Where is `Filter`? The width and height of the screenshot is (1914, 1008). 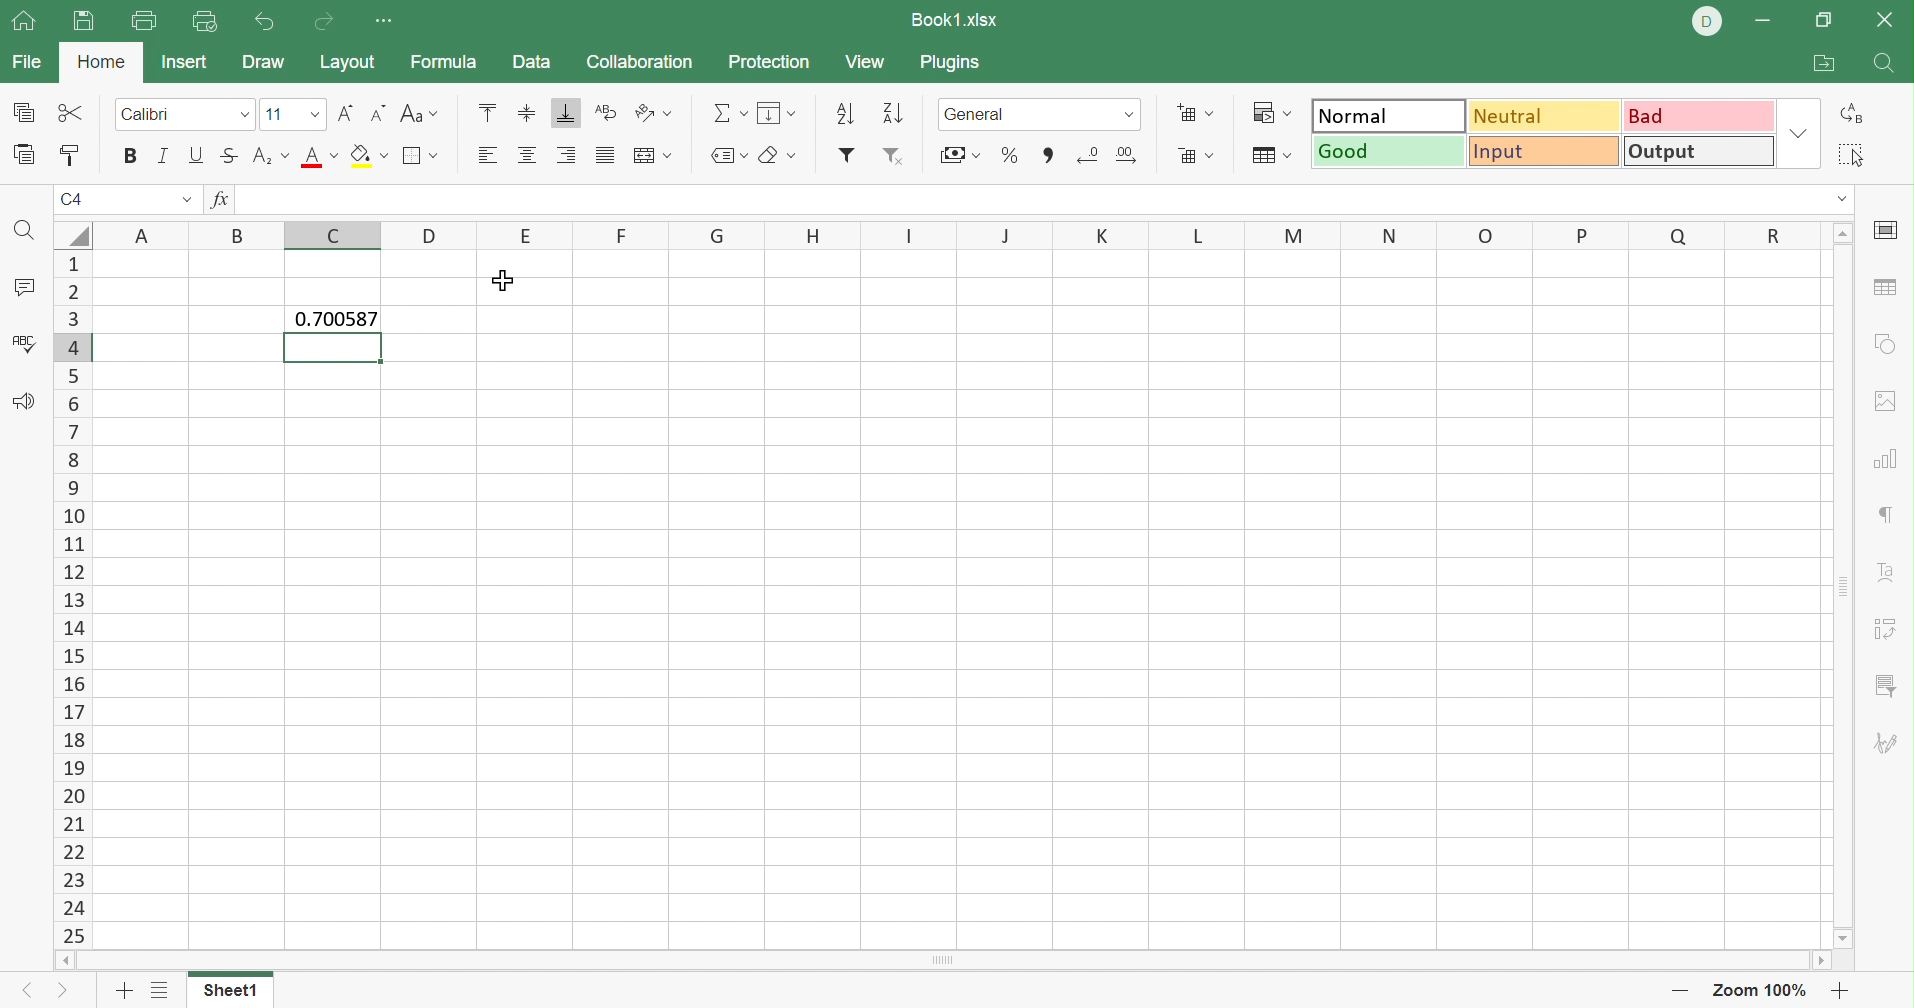
Filter is located at coordinates (849, 157).